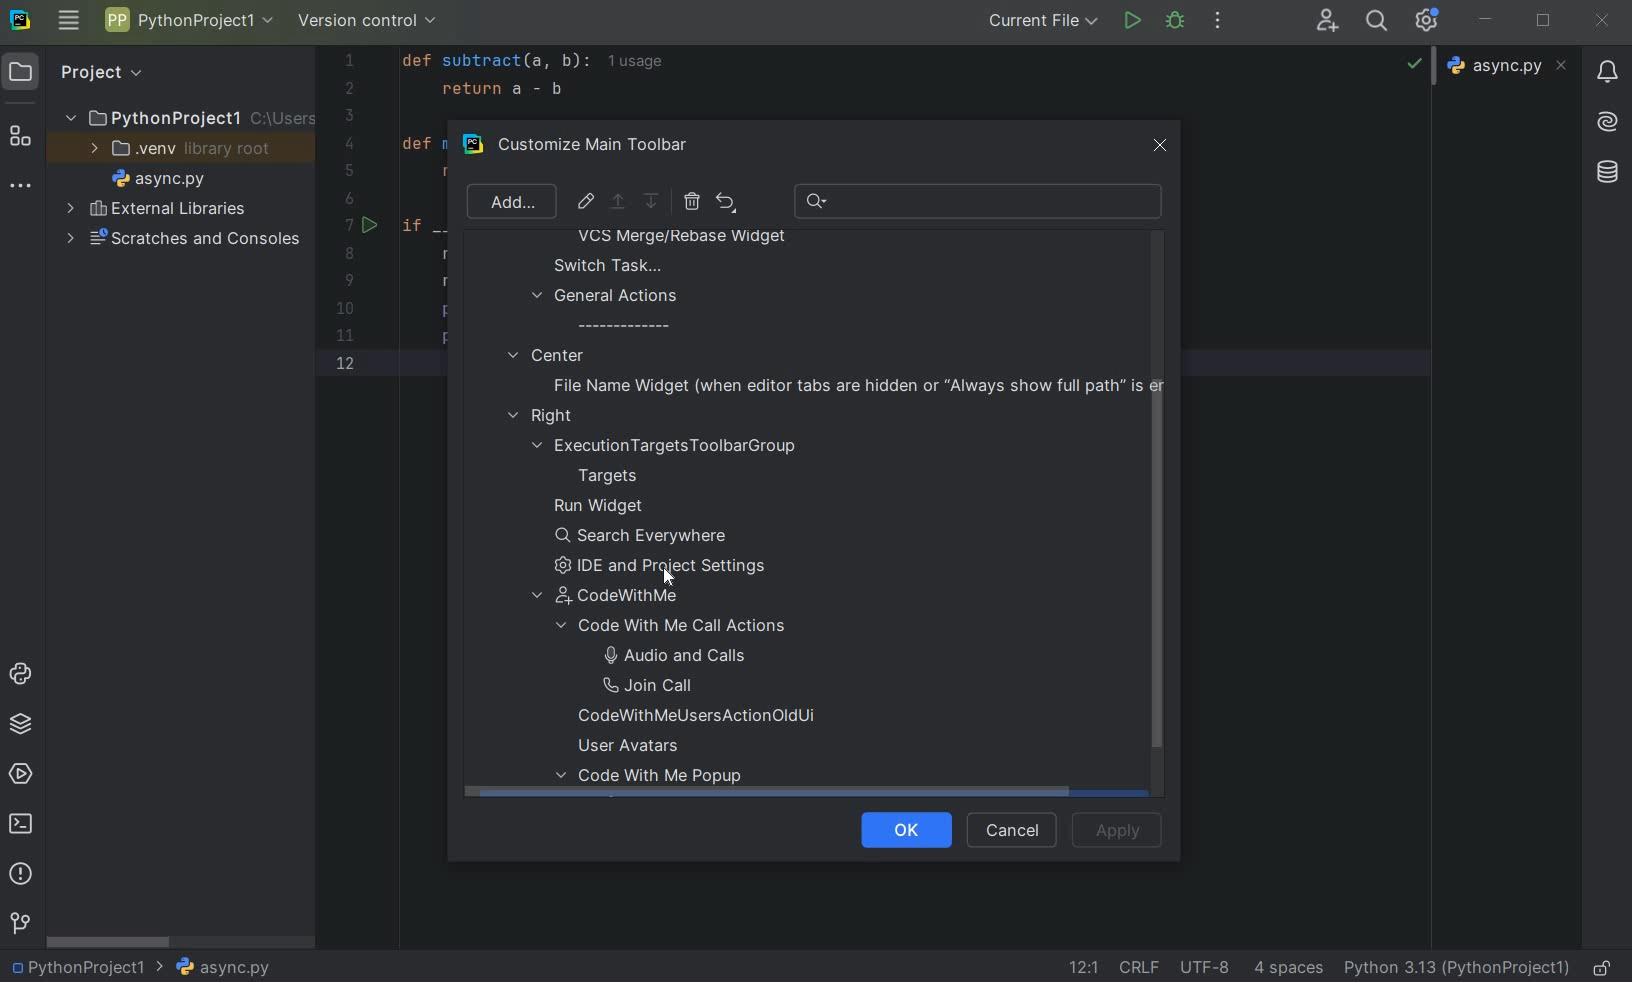 The image size is (1632, 982). What do you see at coordinates (980, 201) in the screenshot?
I see `RECENT SEARCH` at bounding box center [980, 201].